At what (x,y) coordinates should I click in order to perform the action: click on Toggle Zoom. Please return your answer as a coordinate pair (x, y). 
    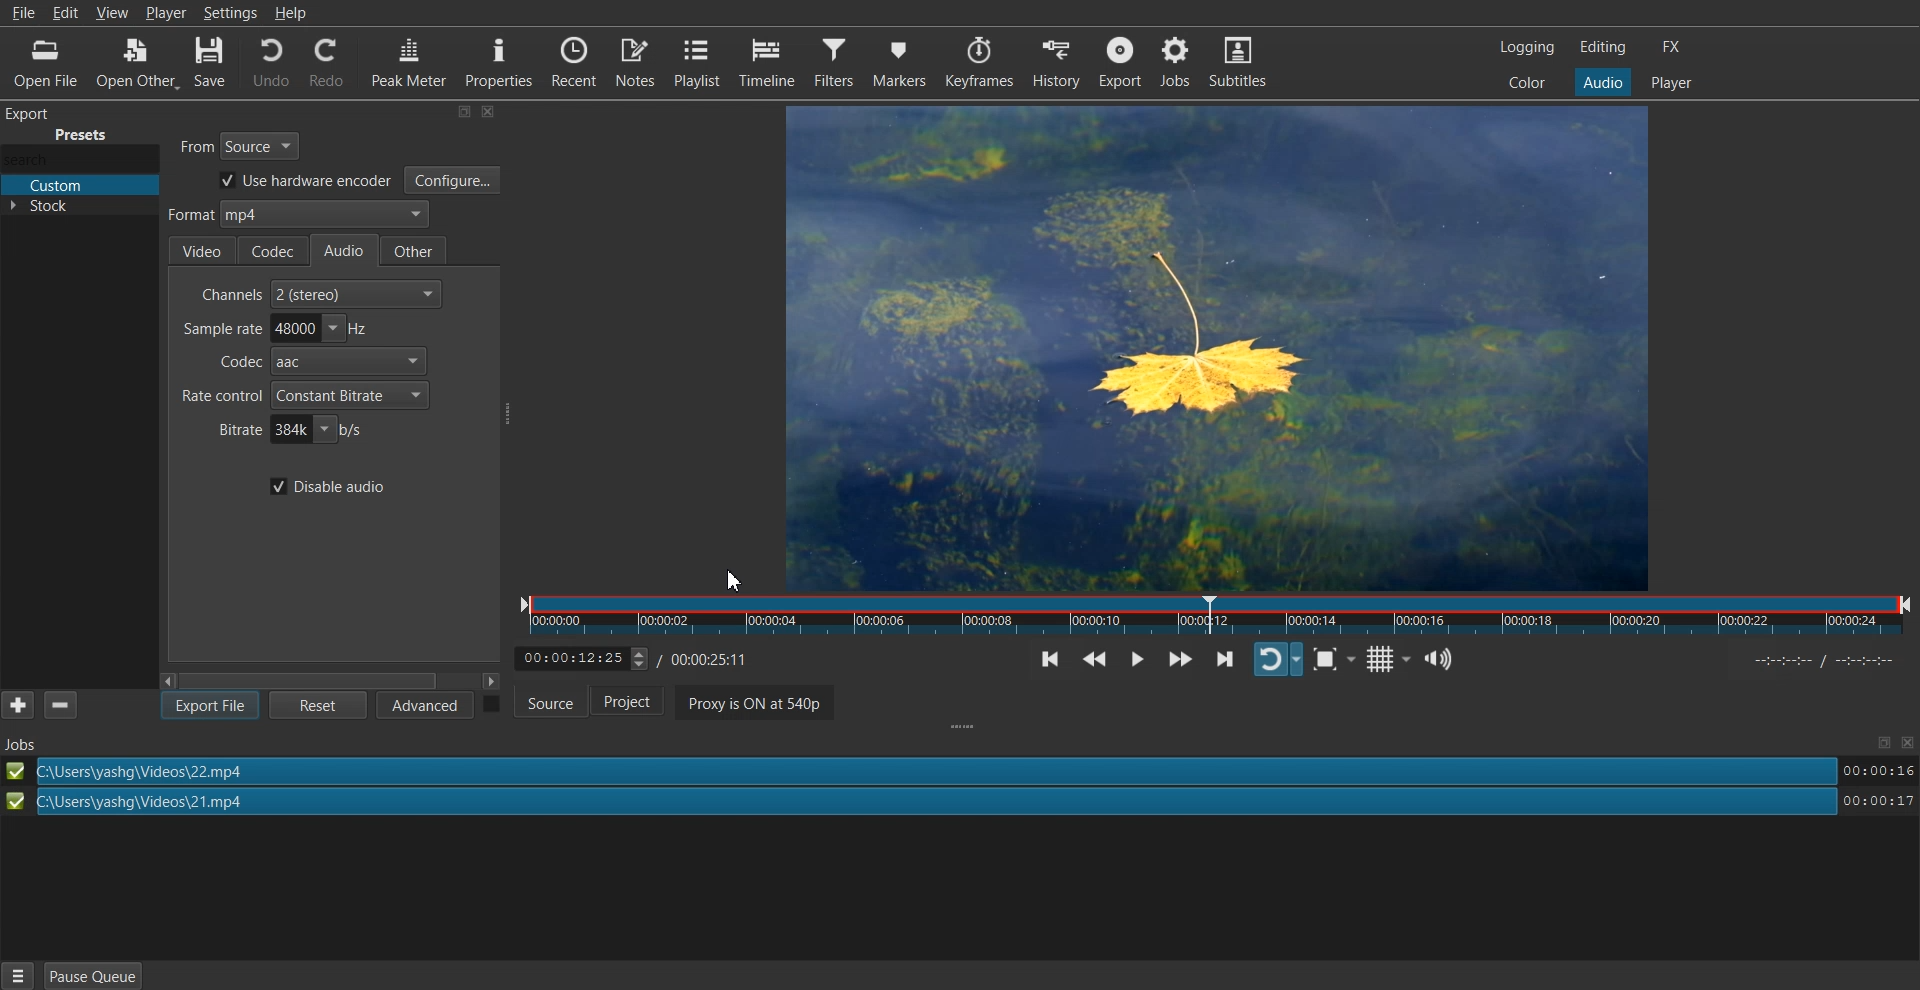
    Looking at the image, I should click on (1333, 657).